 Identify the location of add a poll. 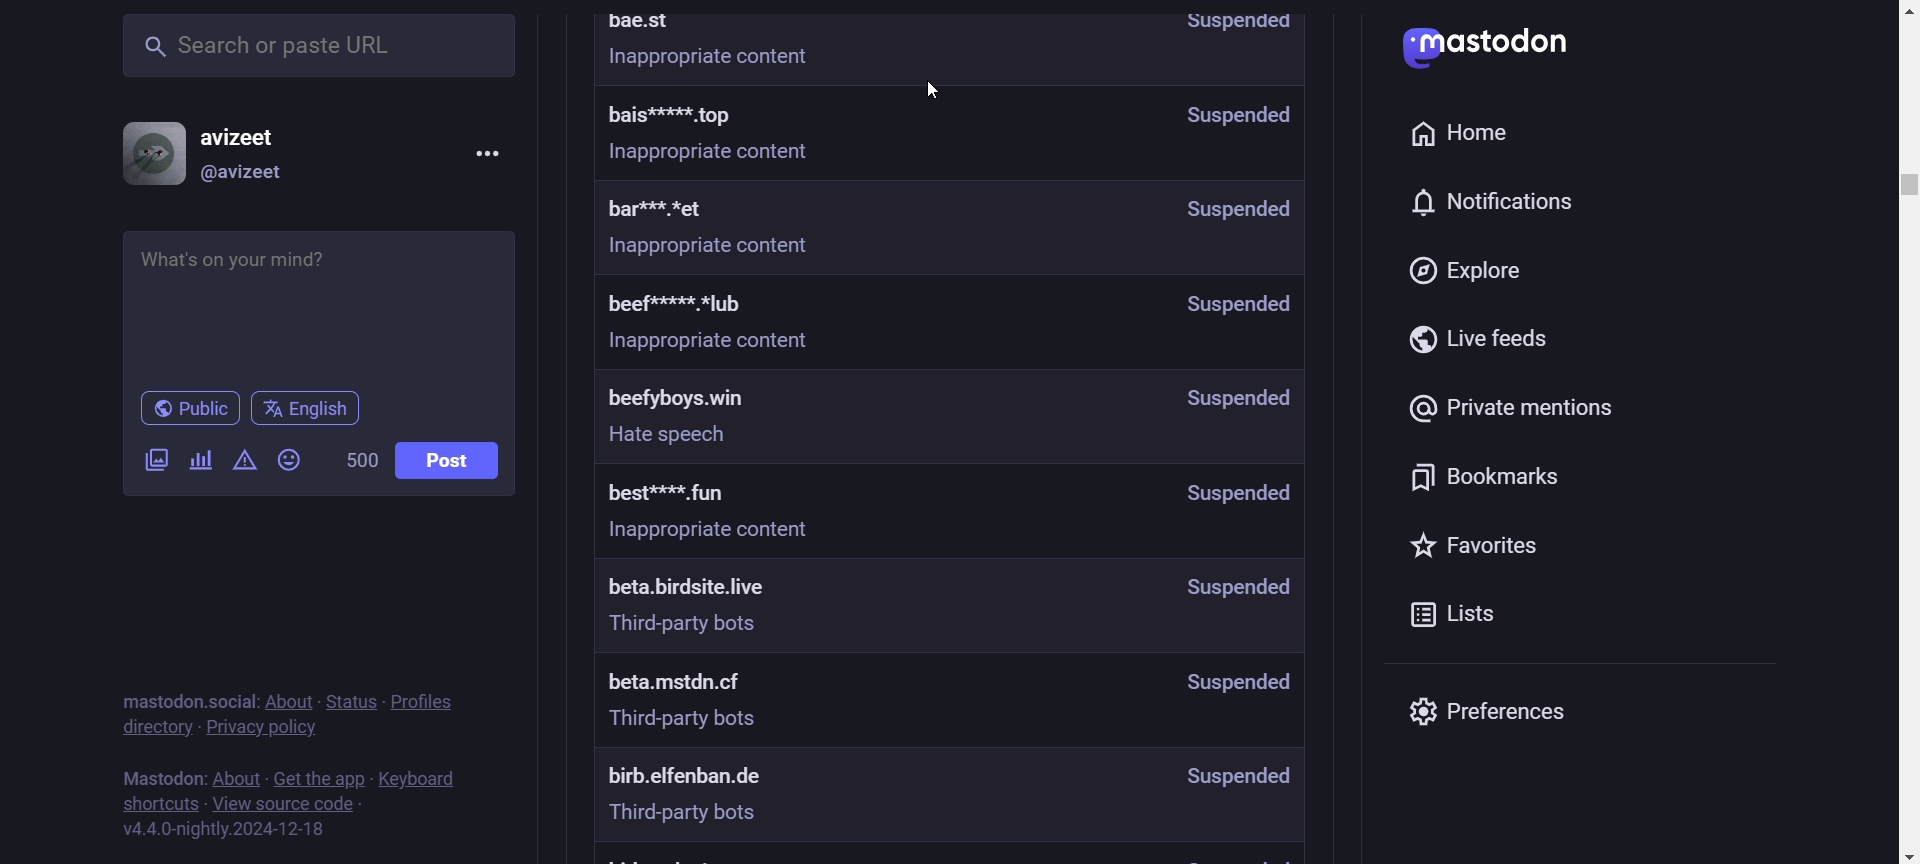
(197, 461).